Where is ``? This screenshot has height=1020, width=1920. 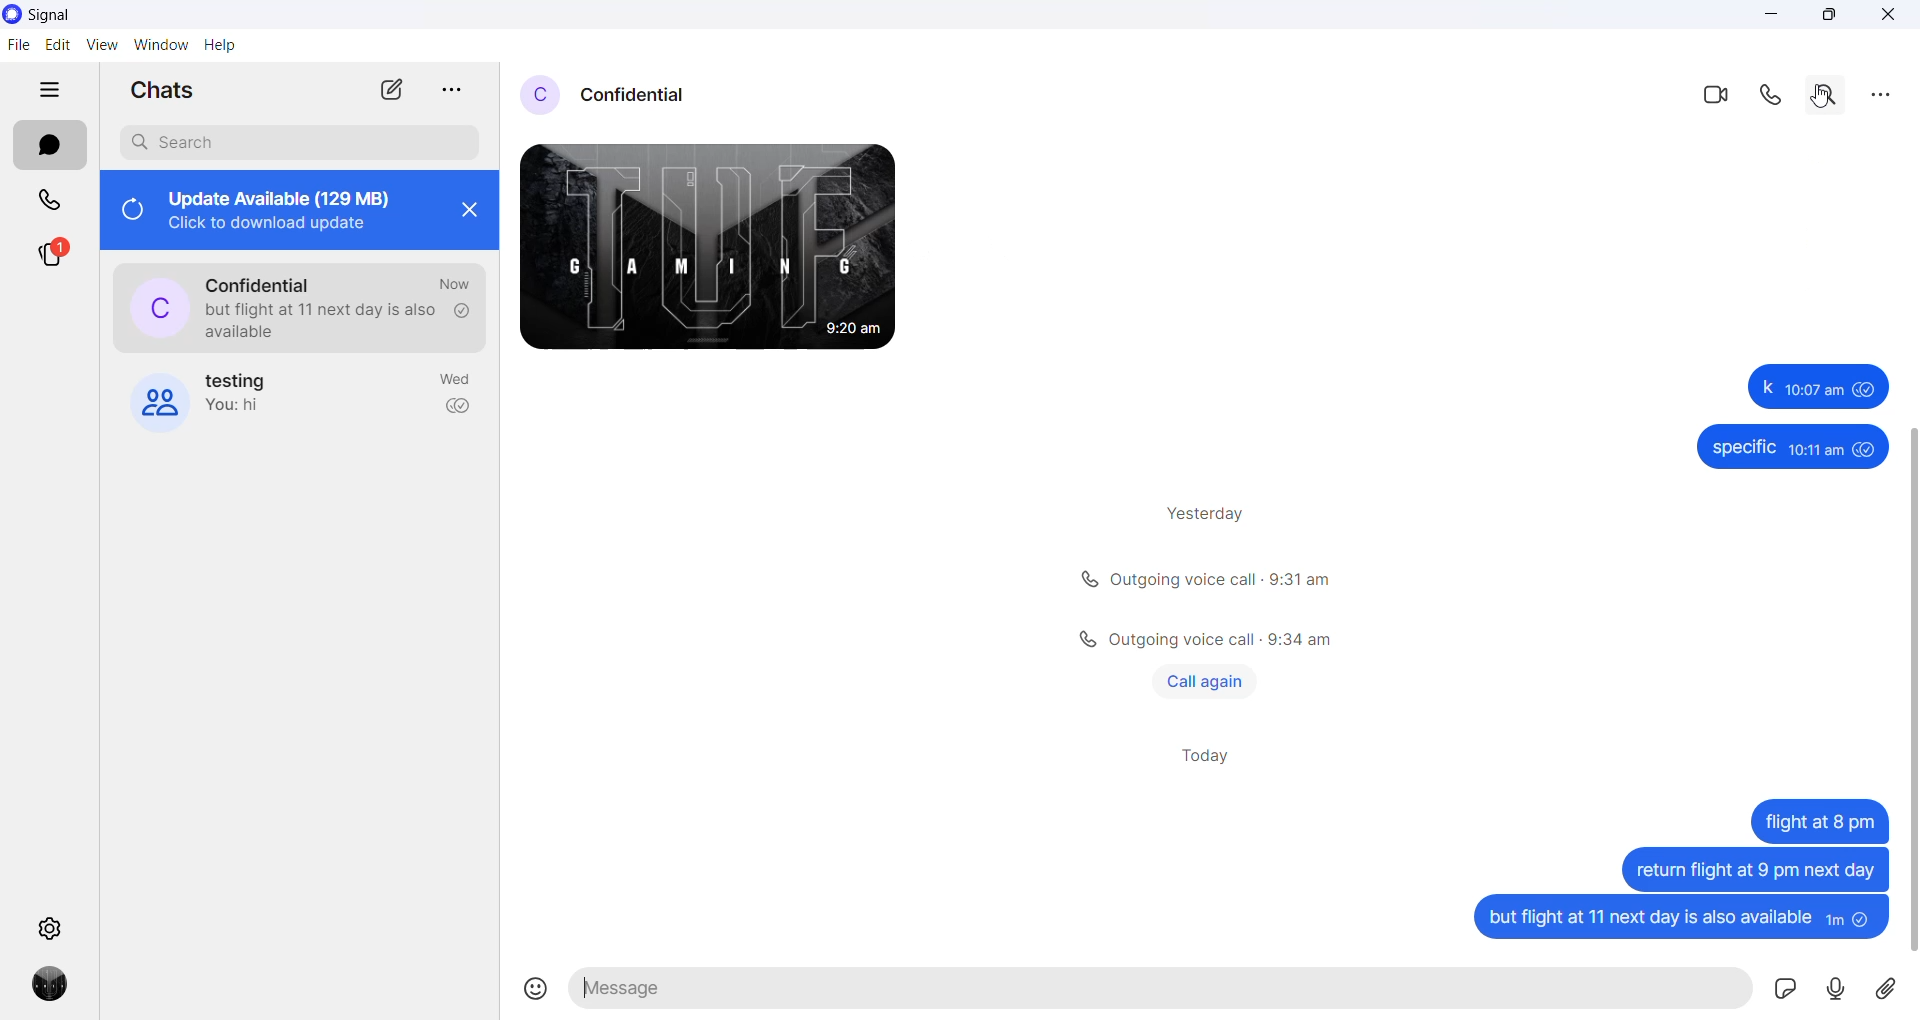
 is located at coordinates (1752, 868).